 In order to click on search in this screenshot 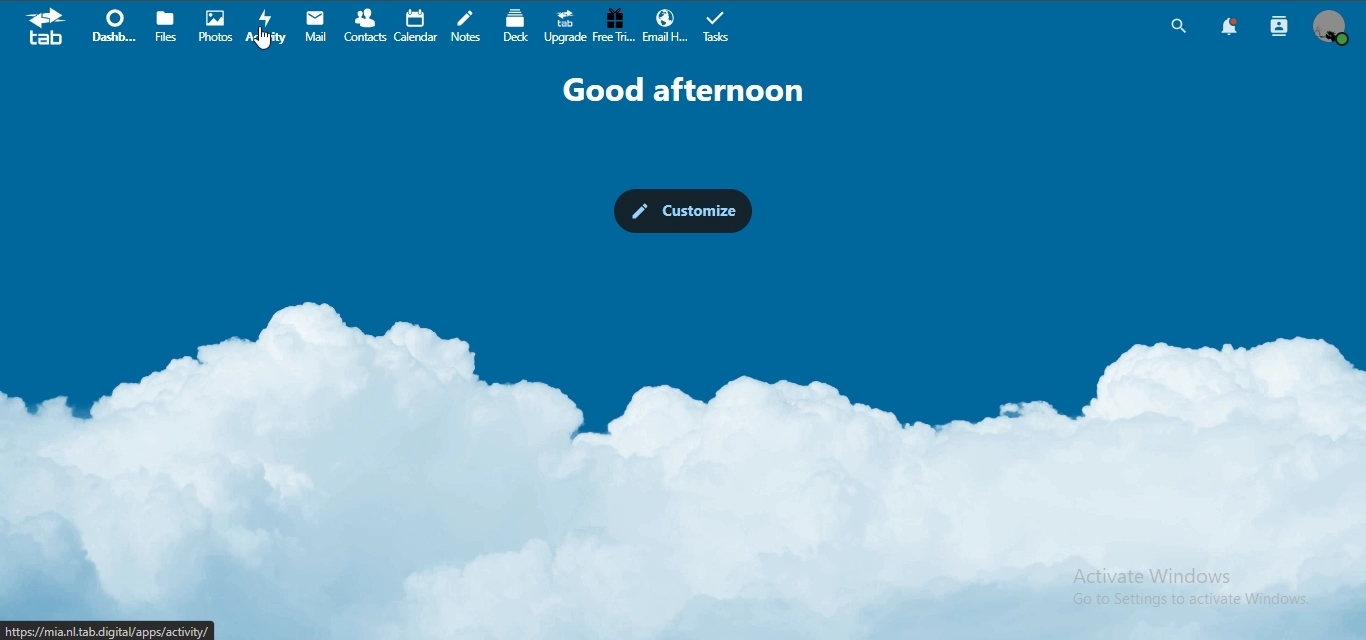, I will do `click(1176, 26)`.